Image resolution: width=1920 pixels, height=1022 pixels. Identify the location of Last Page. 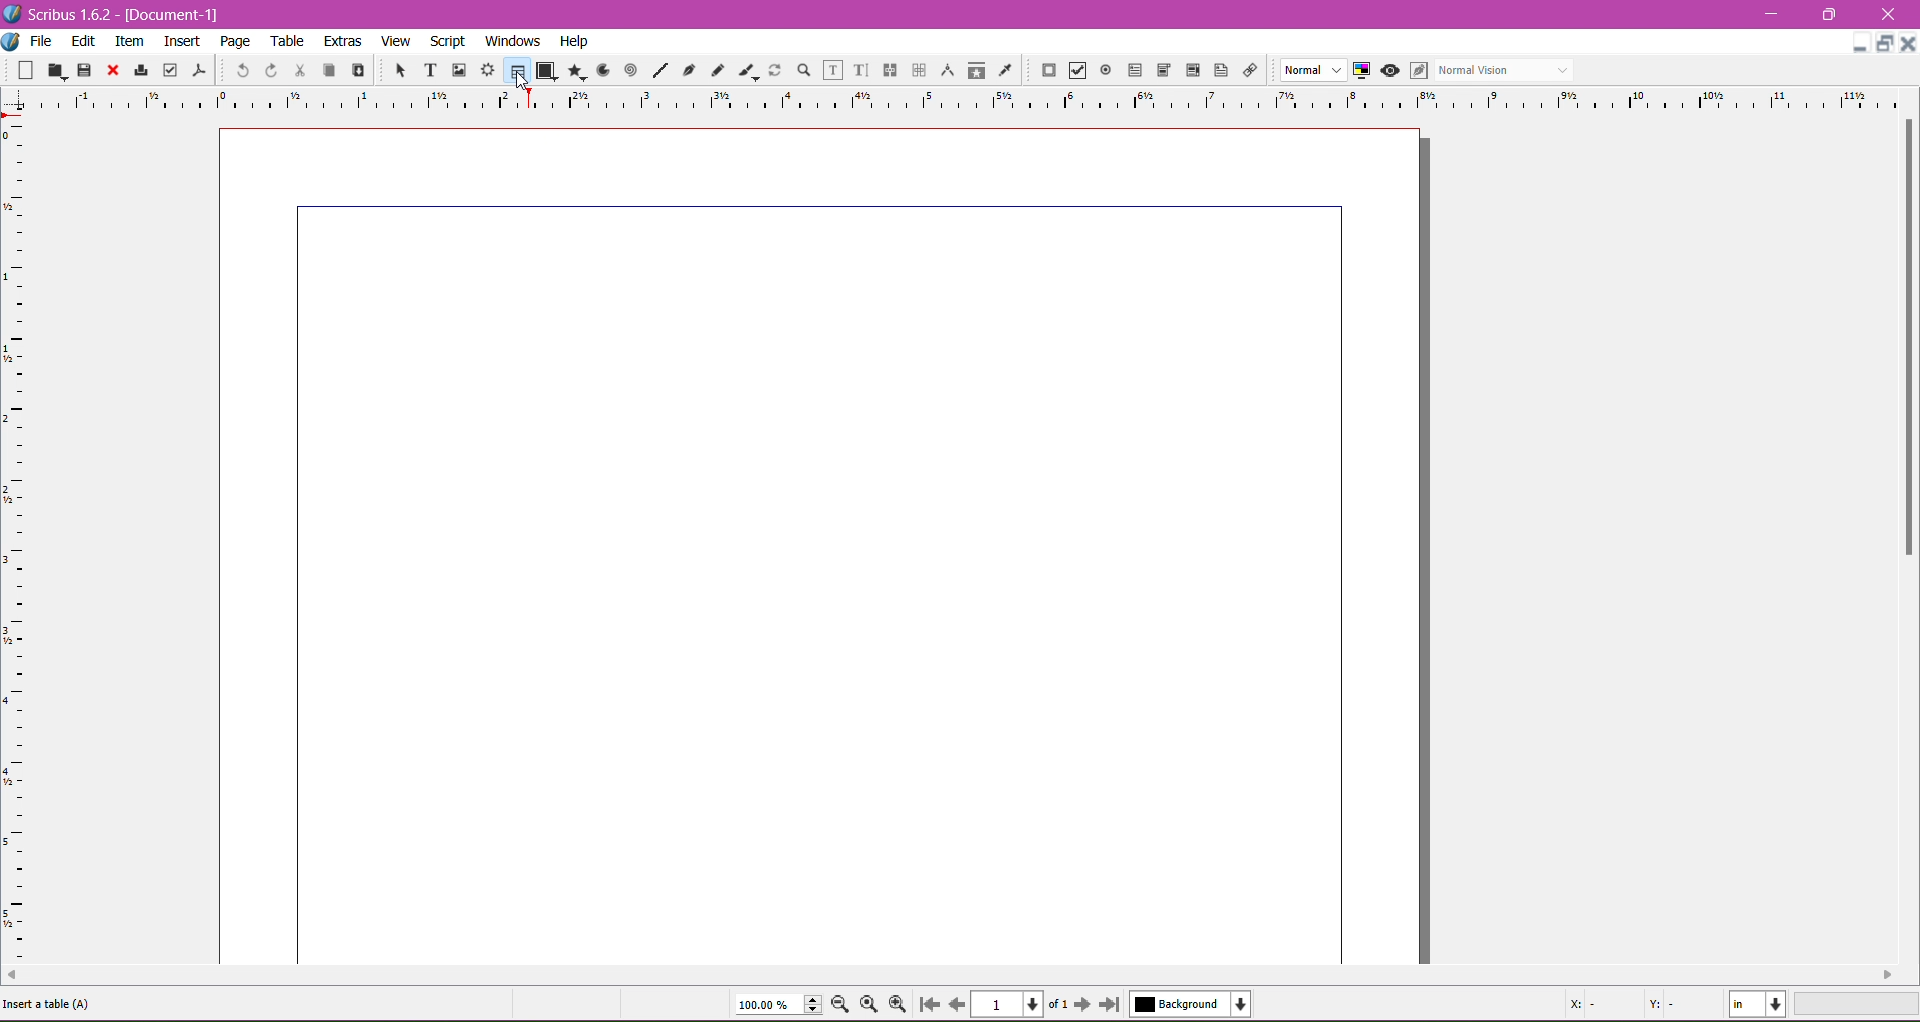
(1114, 1006).